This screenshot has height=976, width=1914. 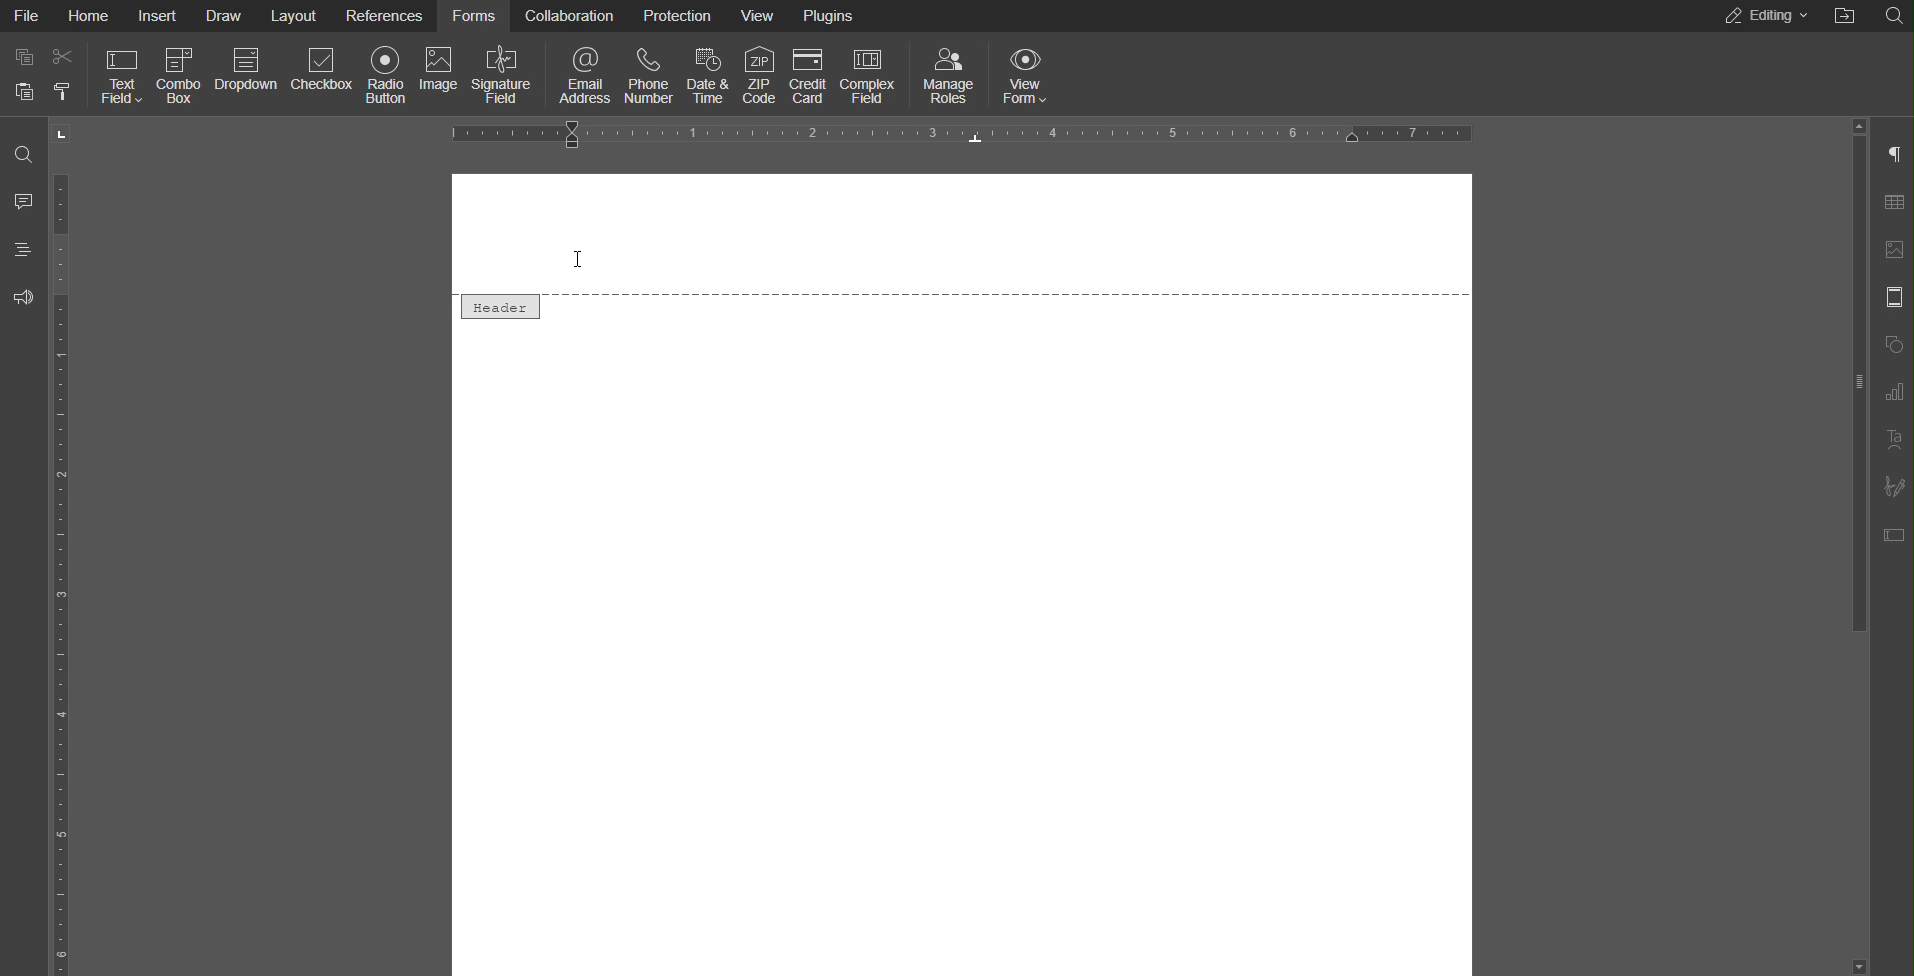 I want to click on Vertical Ruler, so click(x=66, y=547).